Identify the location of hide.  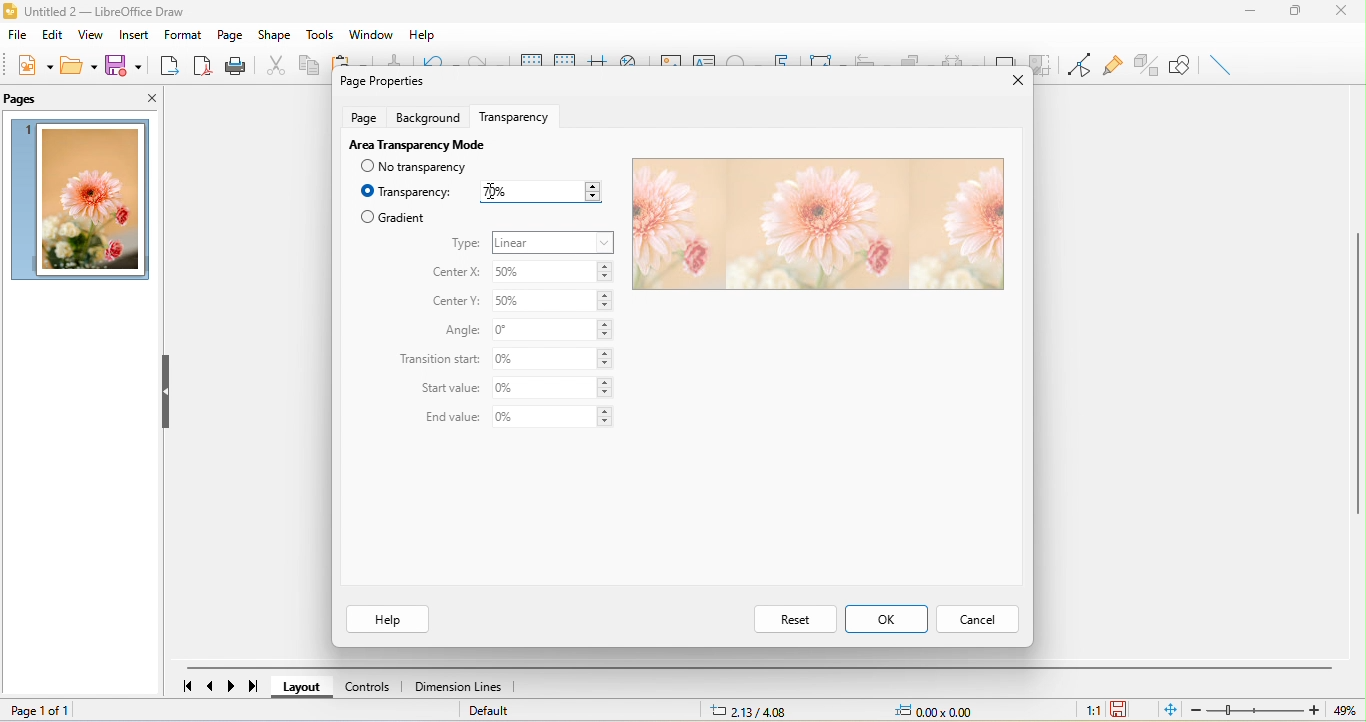
(169, 394).